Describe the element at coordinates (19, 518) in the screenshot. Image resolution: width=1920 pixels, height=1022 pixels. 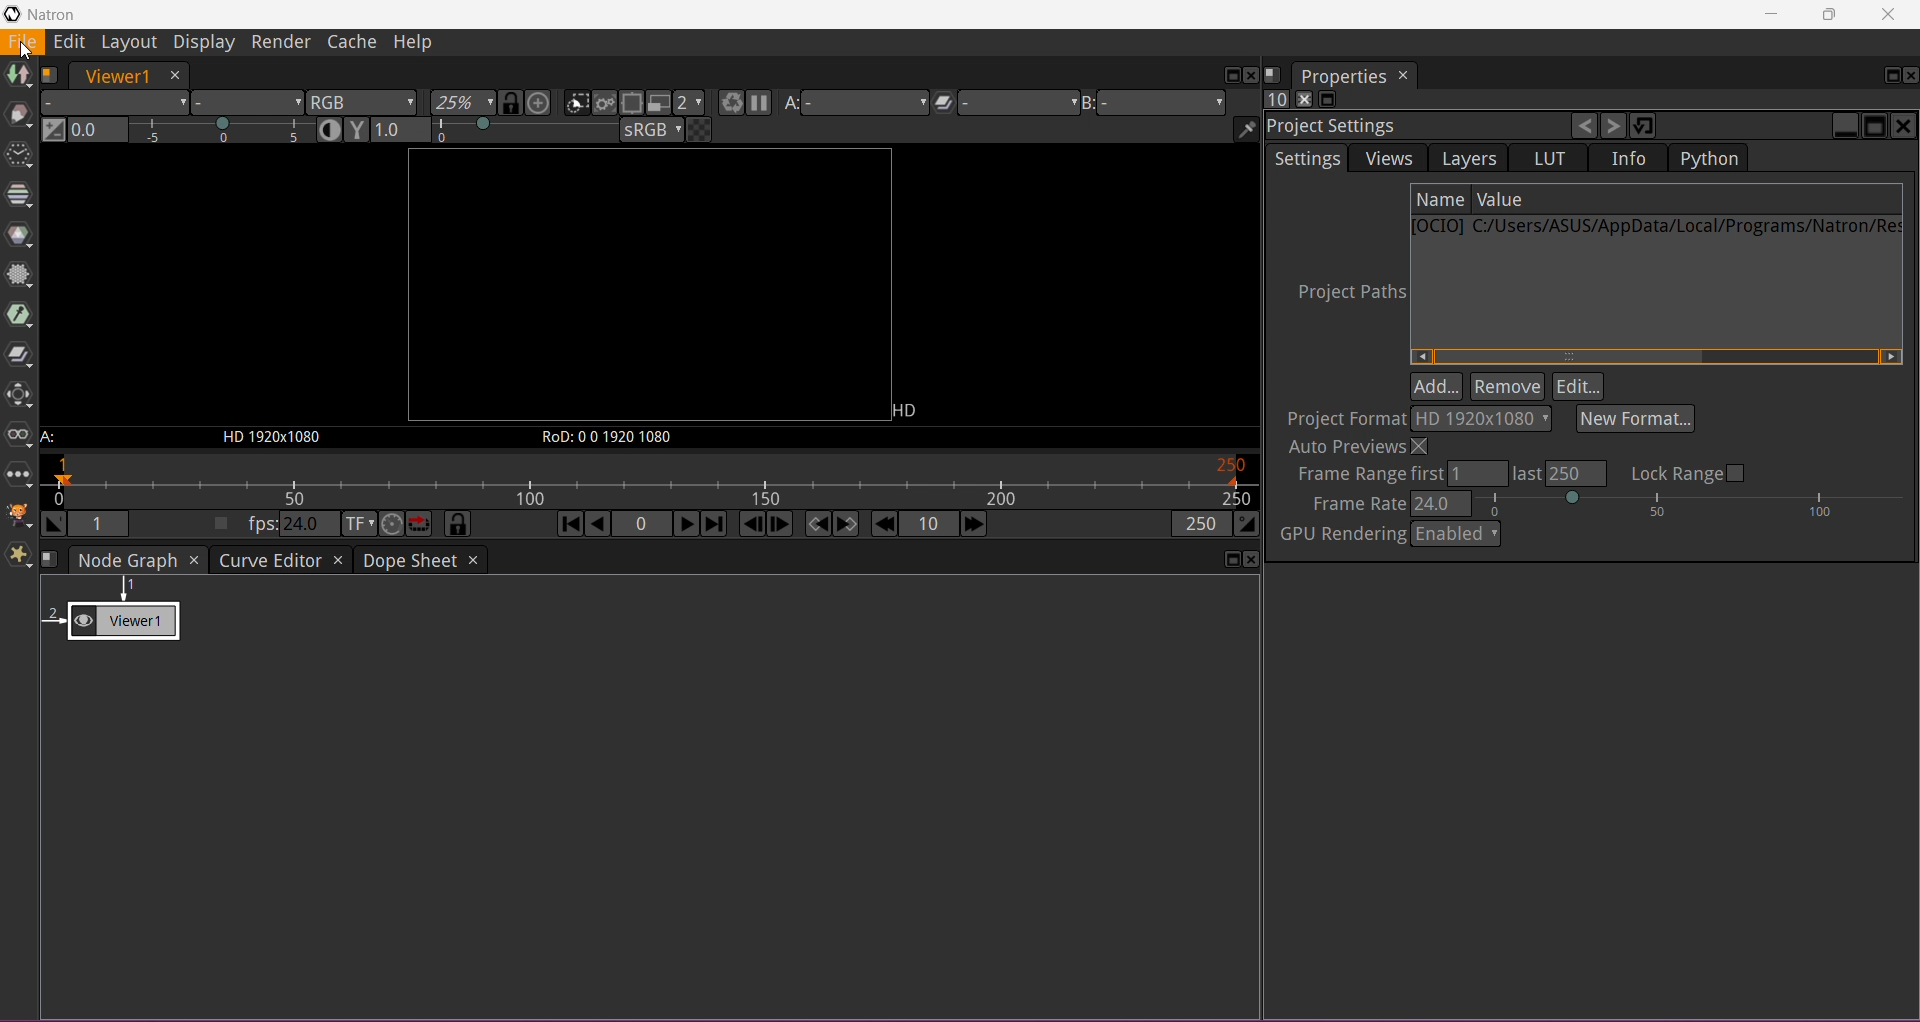
I see `GMIC` at that location.